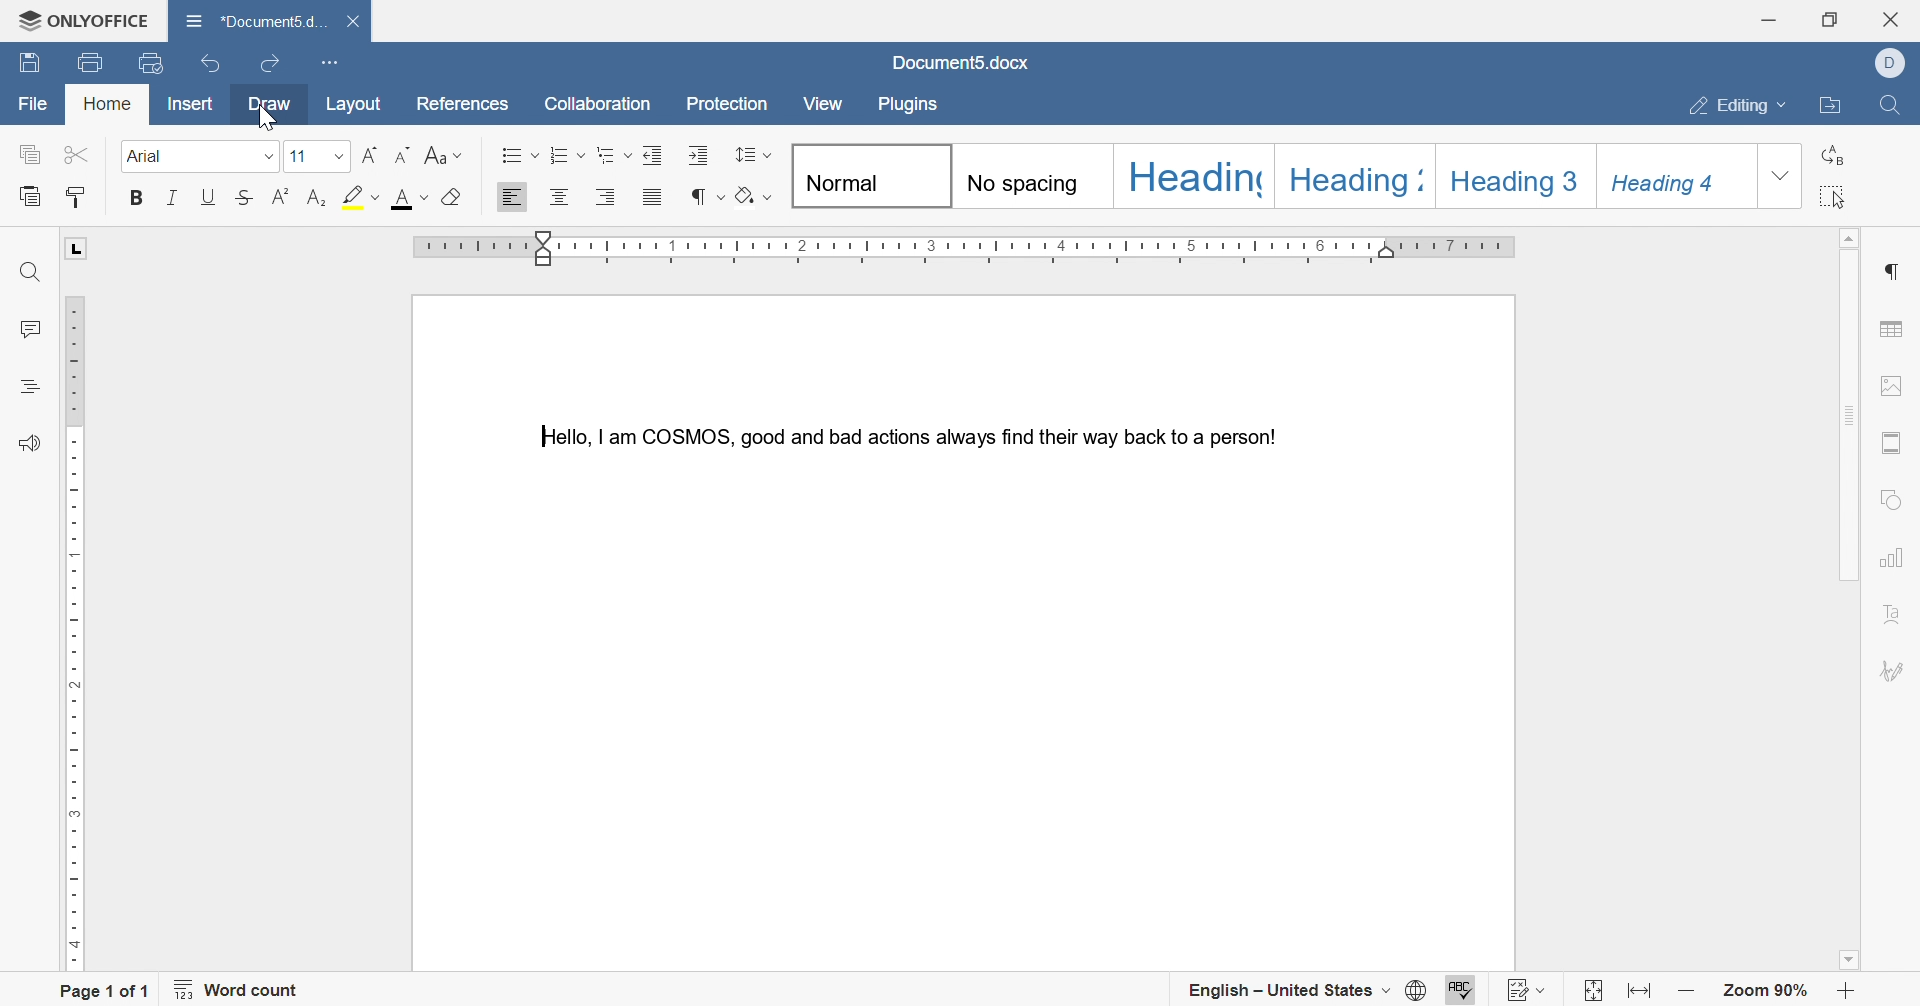 The height and width of the screenshot is (1006, 1920). What do you see at coordinates (1514, 177) in the screenshot?
I see `Heading 3` at bounding box center [1514, 177].